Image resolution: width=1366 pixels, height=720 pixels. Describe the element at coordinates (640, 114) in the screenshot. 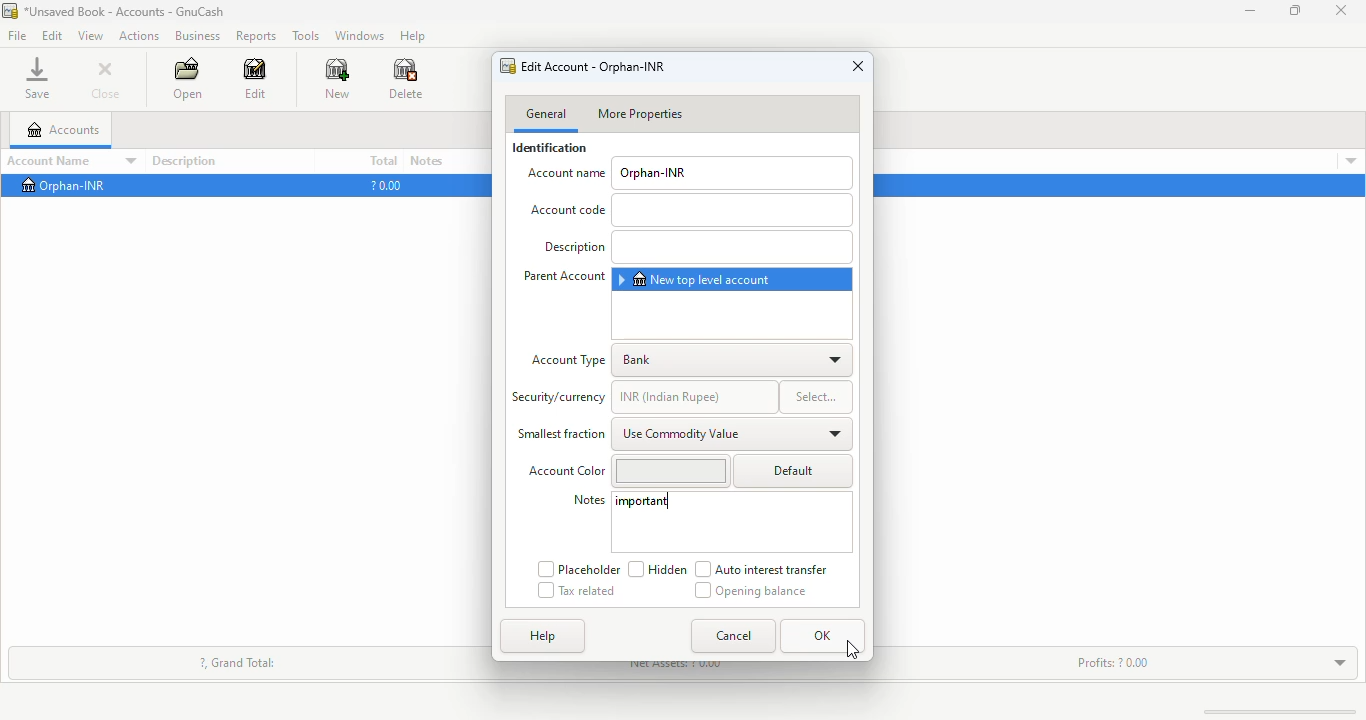

I see `more properties` at that location.